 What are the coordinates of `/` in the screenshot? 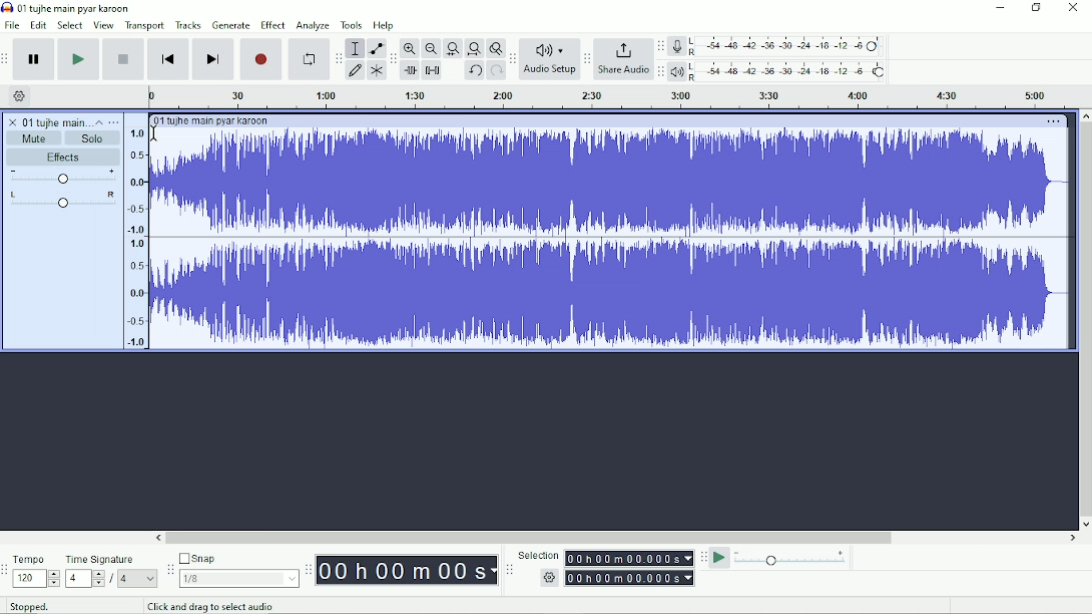 It's located at (113, 581).